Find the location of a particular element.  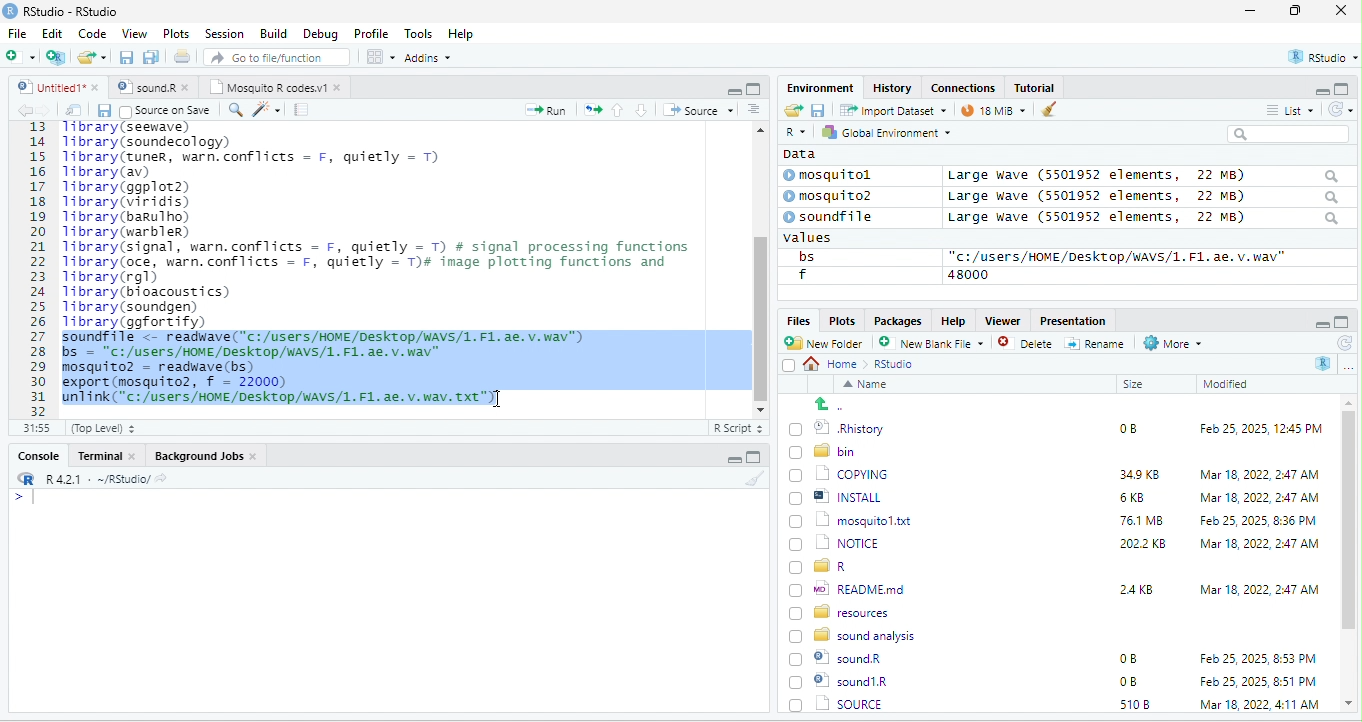

down is located at coordinates (642, 109).